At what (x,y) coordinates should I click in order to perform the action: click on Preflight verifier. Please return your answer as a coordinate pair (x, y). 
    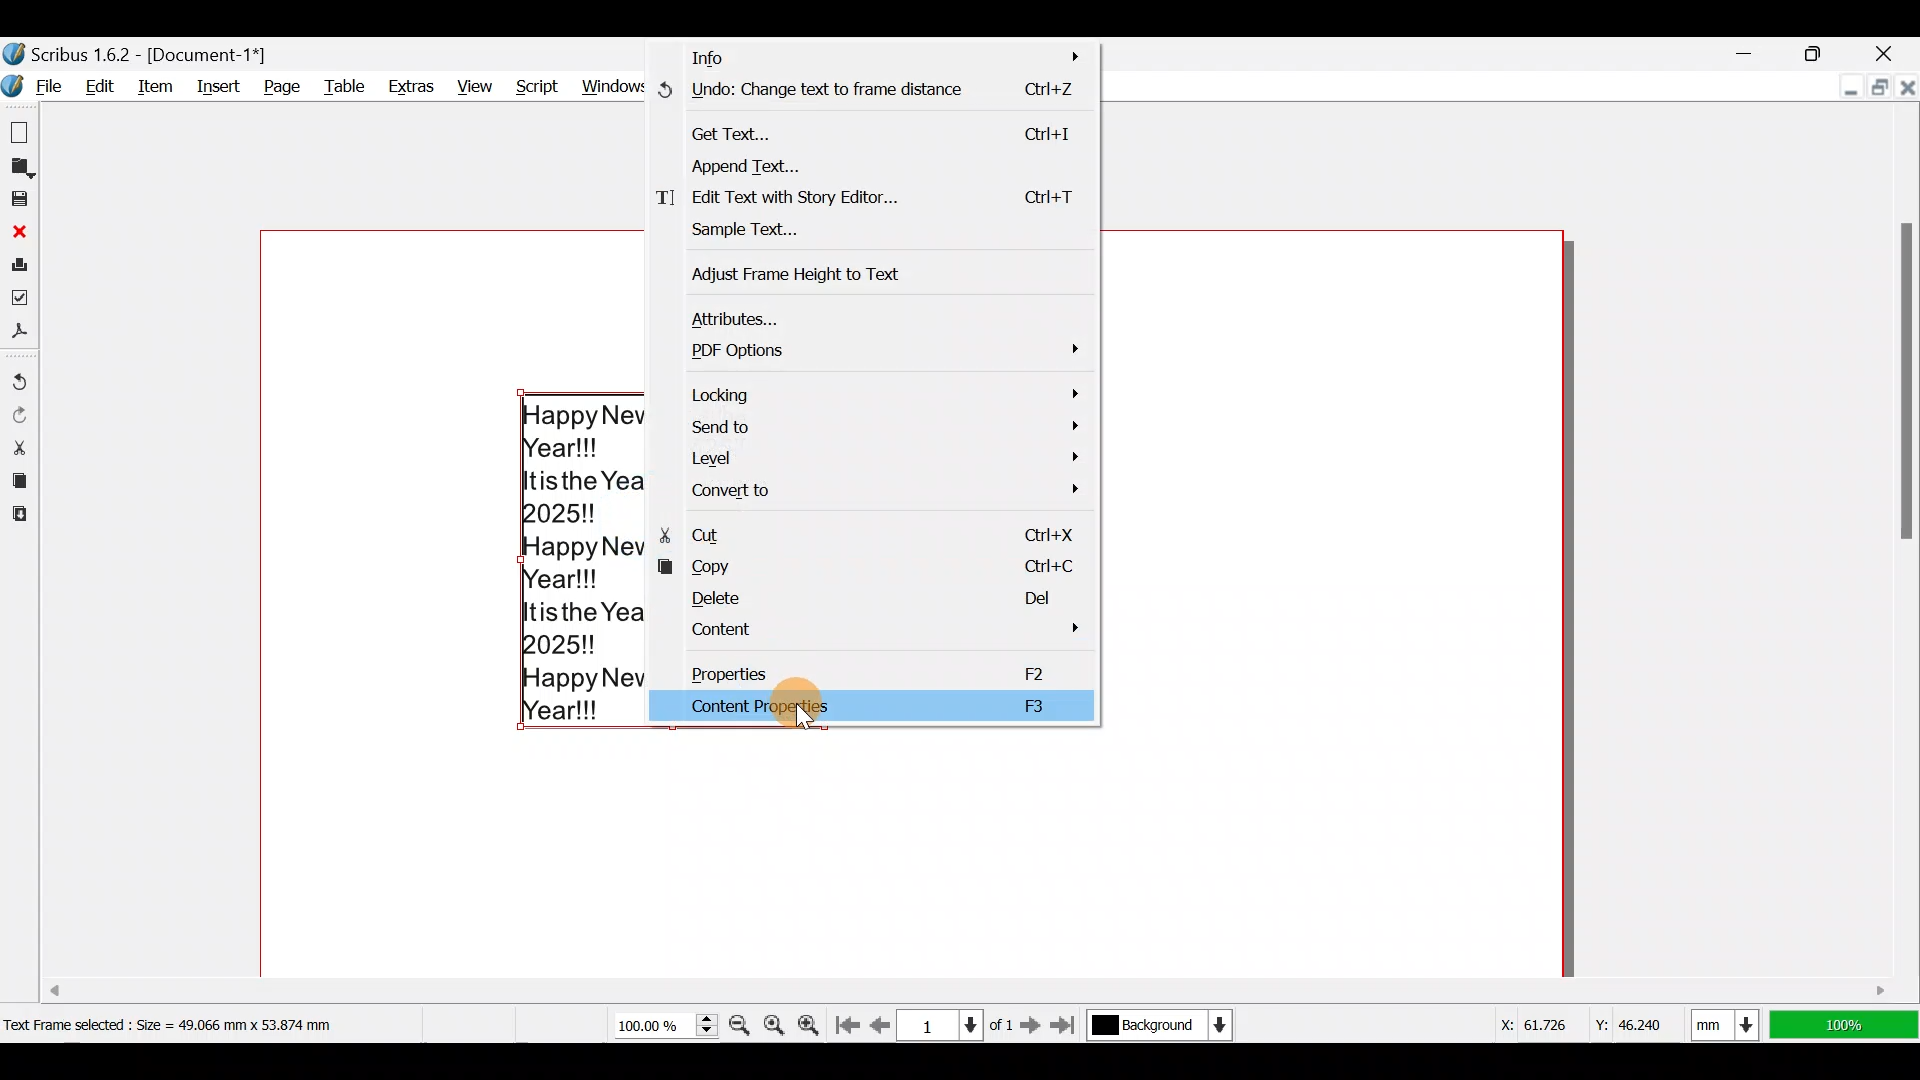
    Looking at the image, I should click on (22, 302).